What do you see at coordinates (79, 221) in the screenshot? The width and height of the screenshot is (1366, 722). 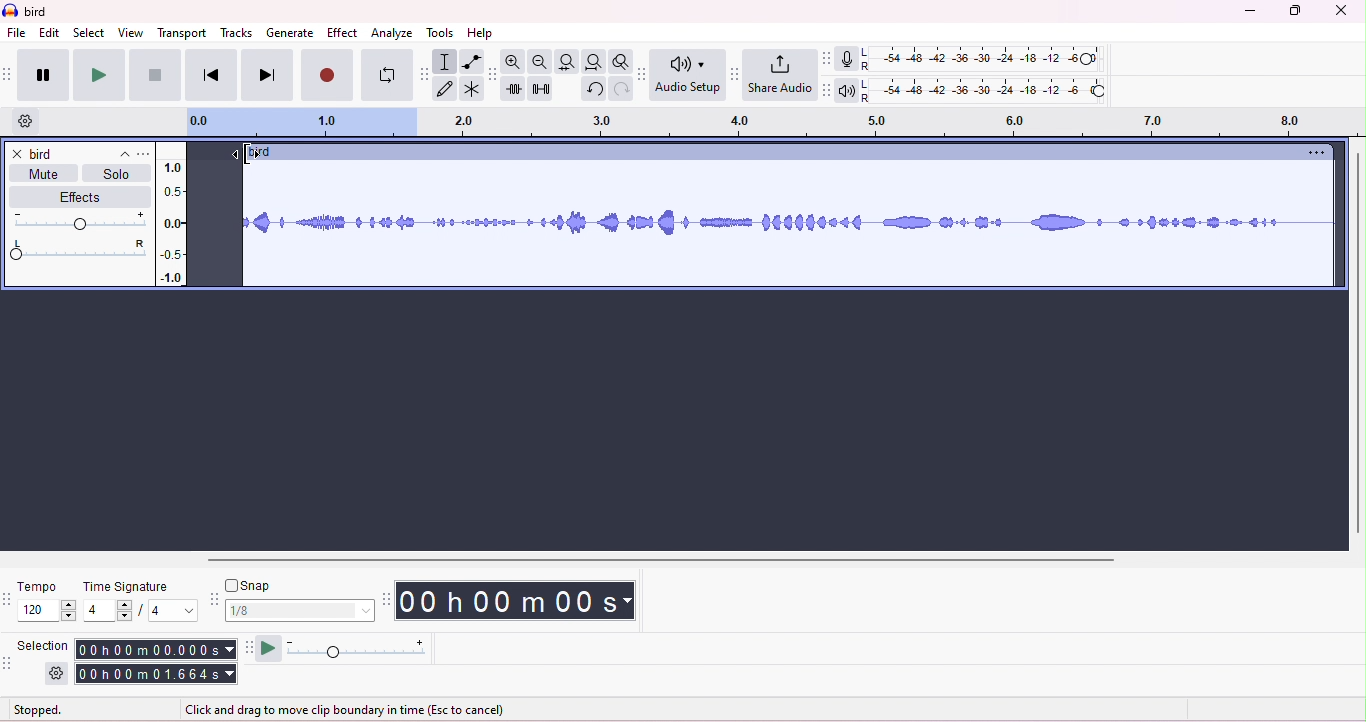 I see `volume` at bounding box center [79, 221].